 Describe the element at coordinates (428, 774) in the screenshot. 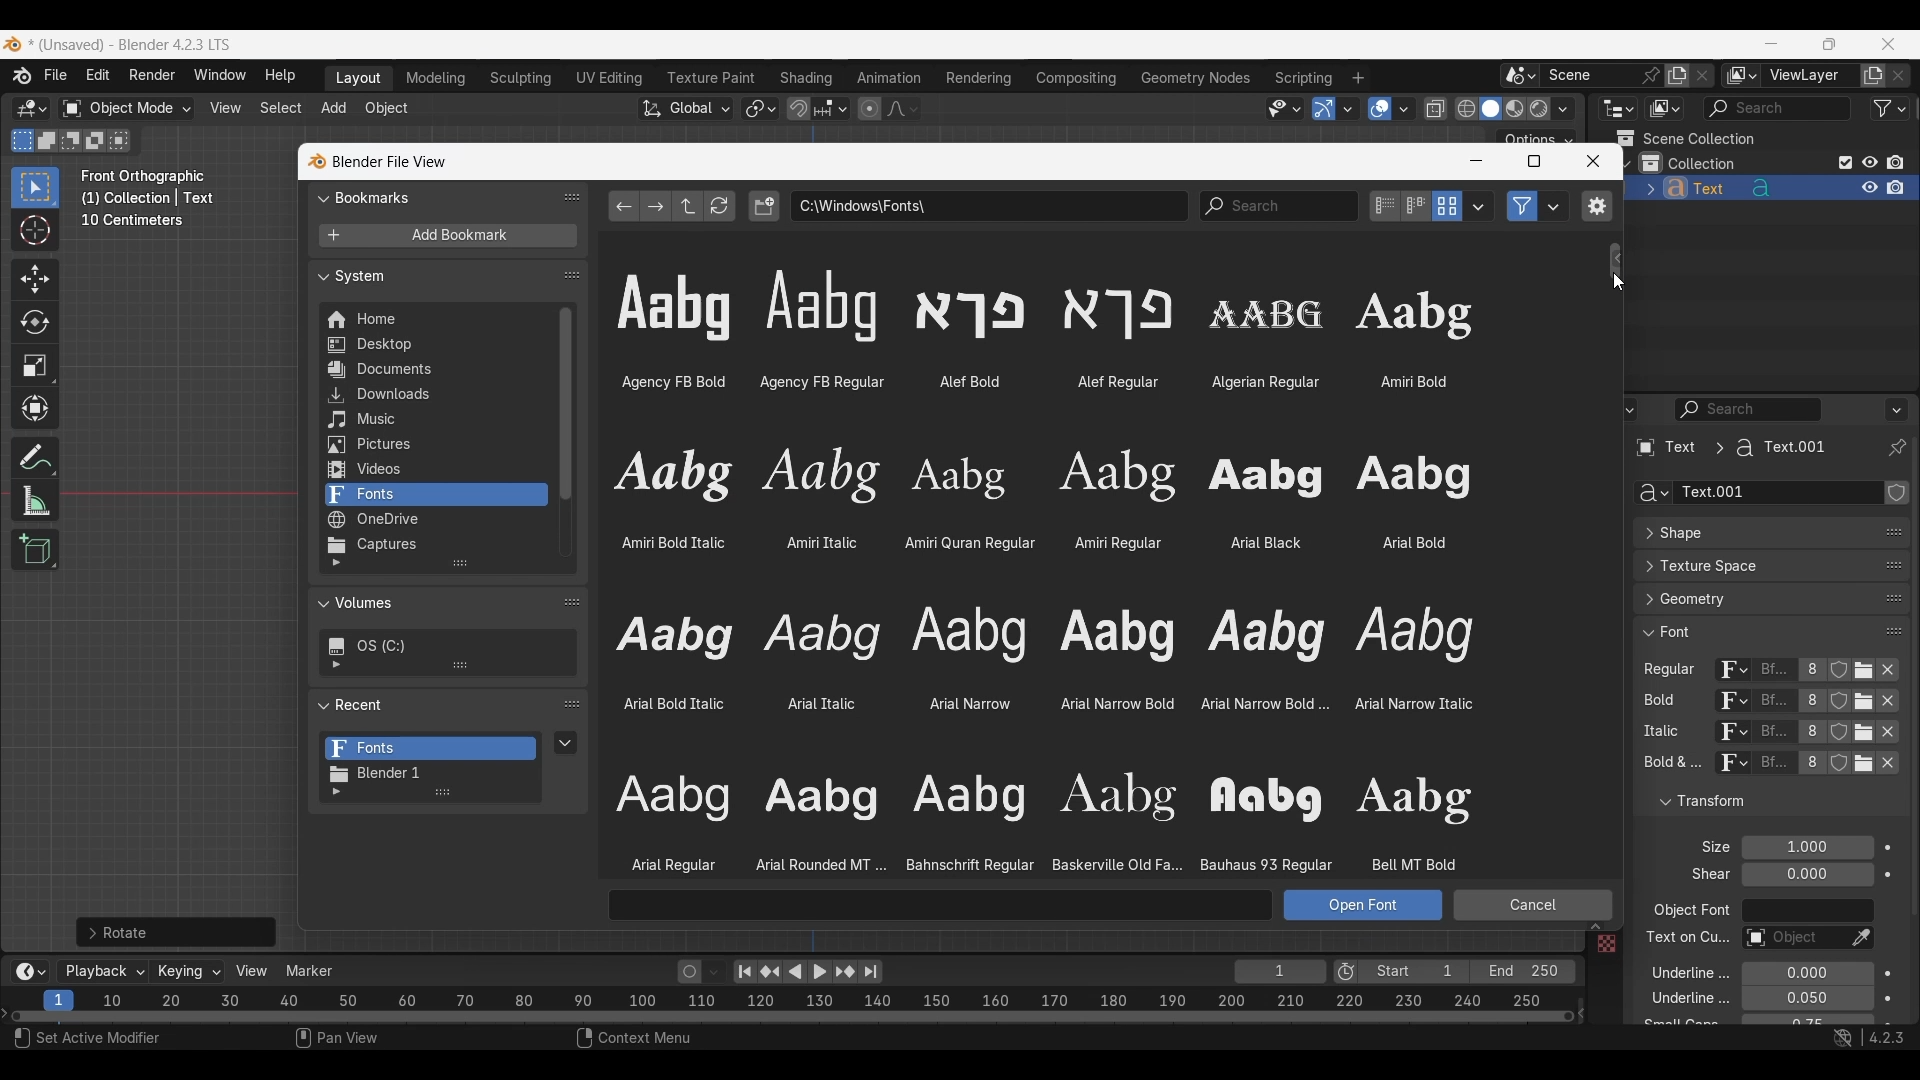

I see `Blender 1 folder` at that location.